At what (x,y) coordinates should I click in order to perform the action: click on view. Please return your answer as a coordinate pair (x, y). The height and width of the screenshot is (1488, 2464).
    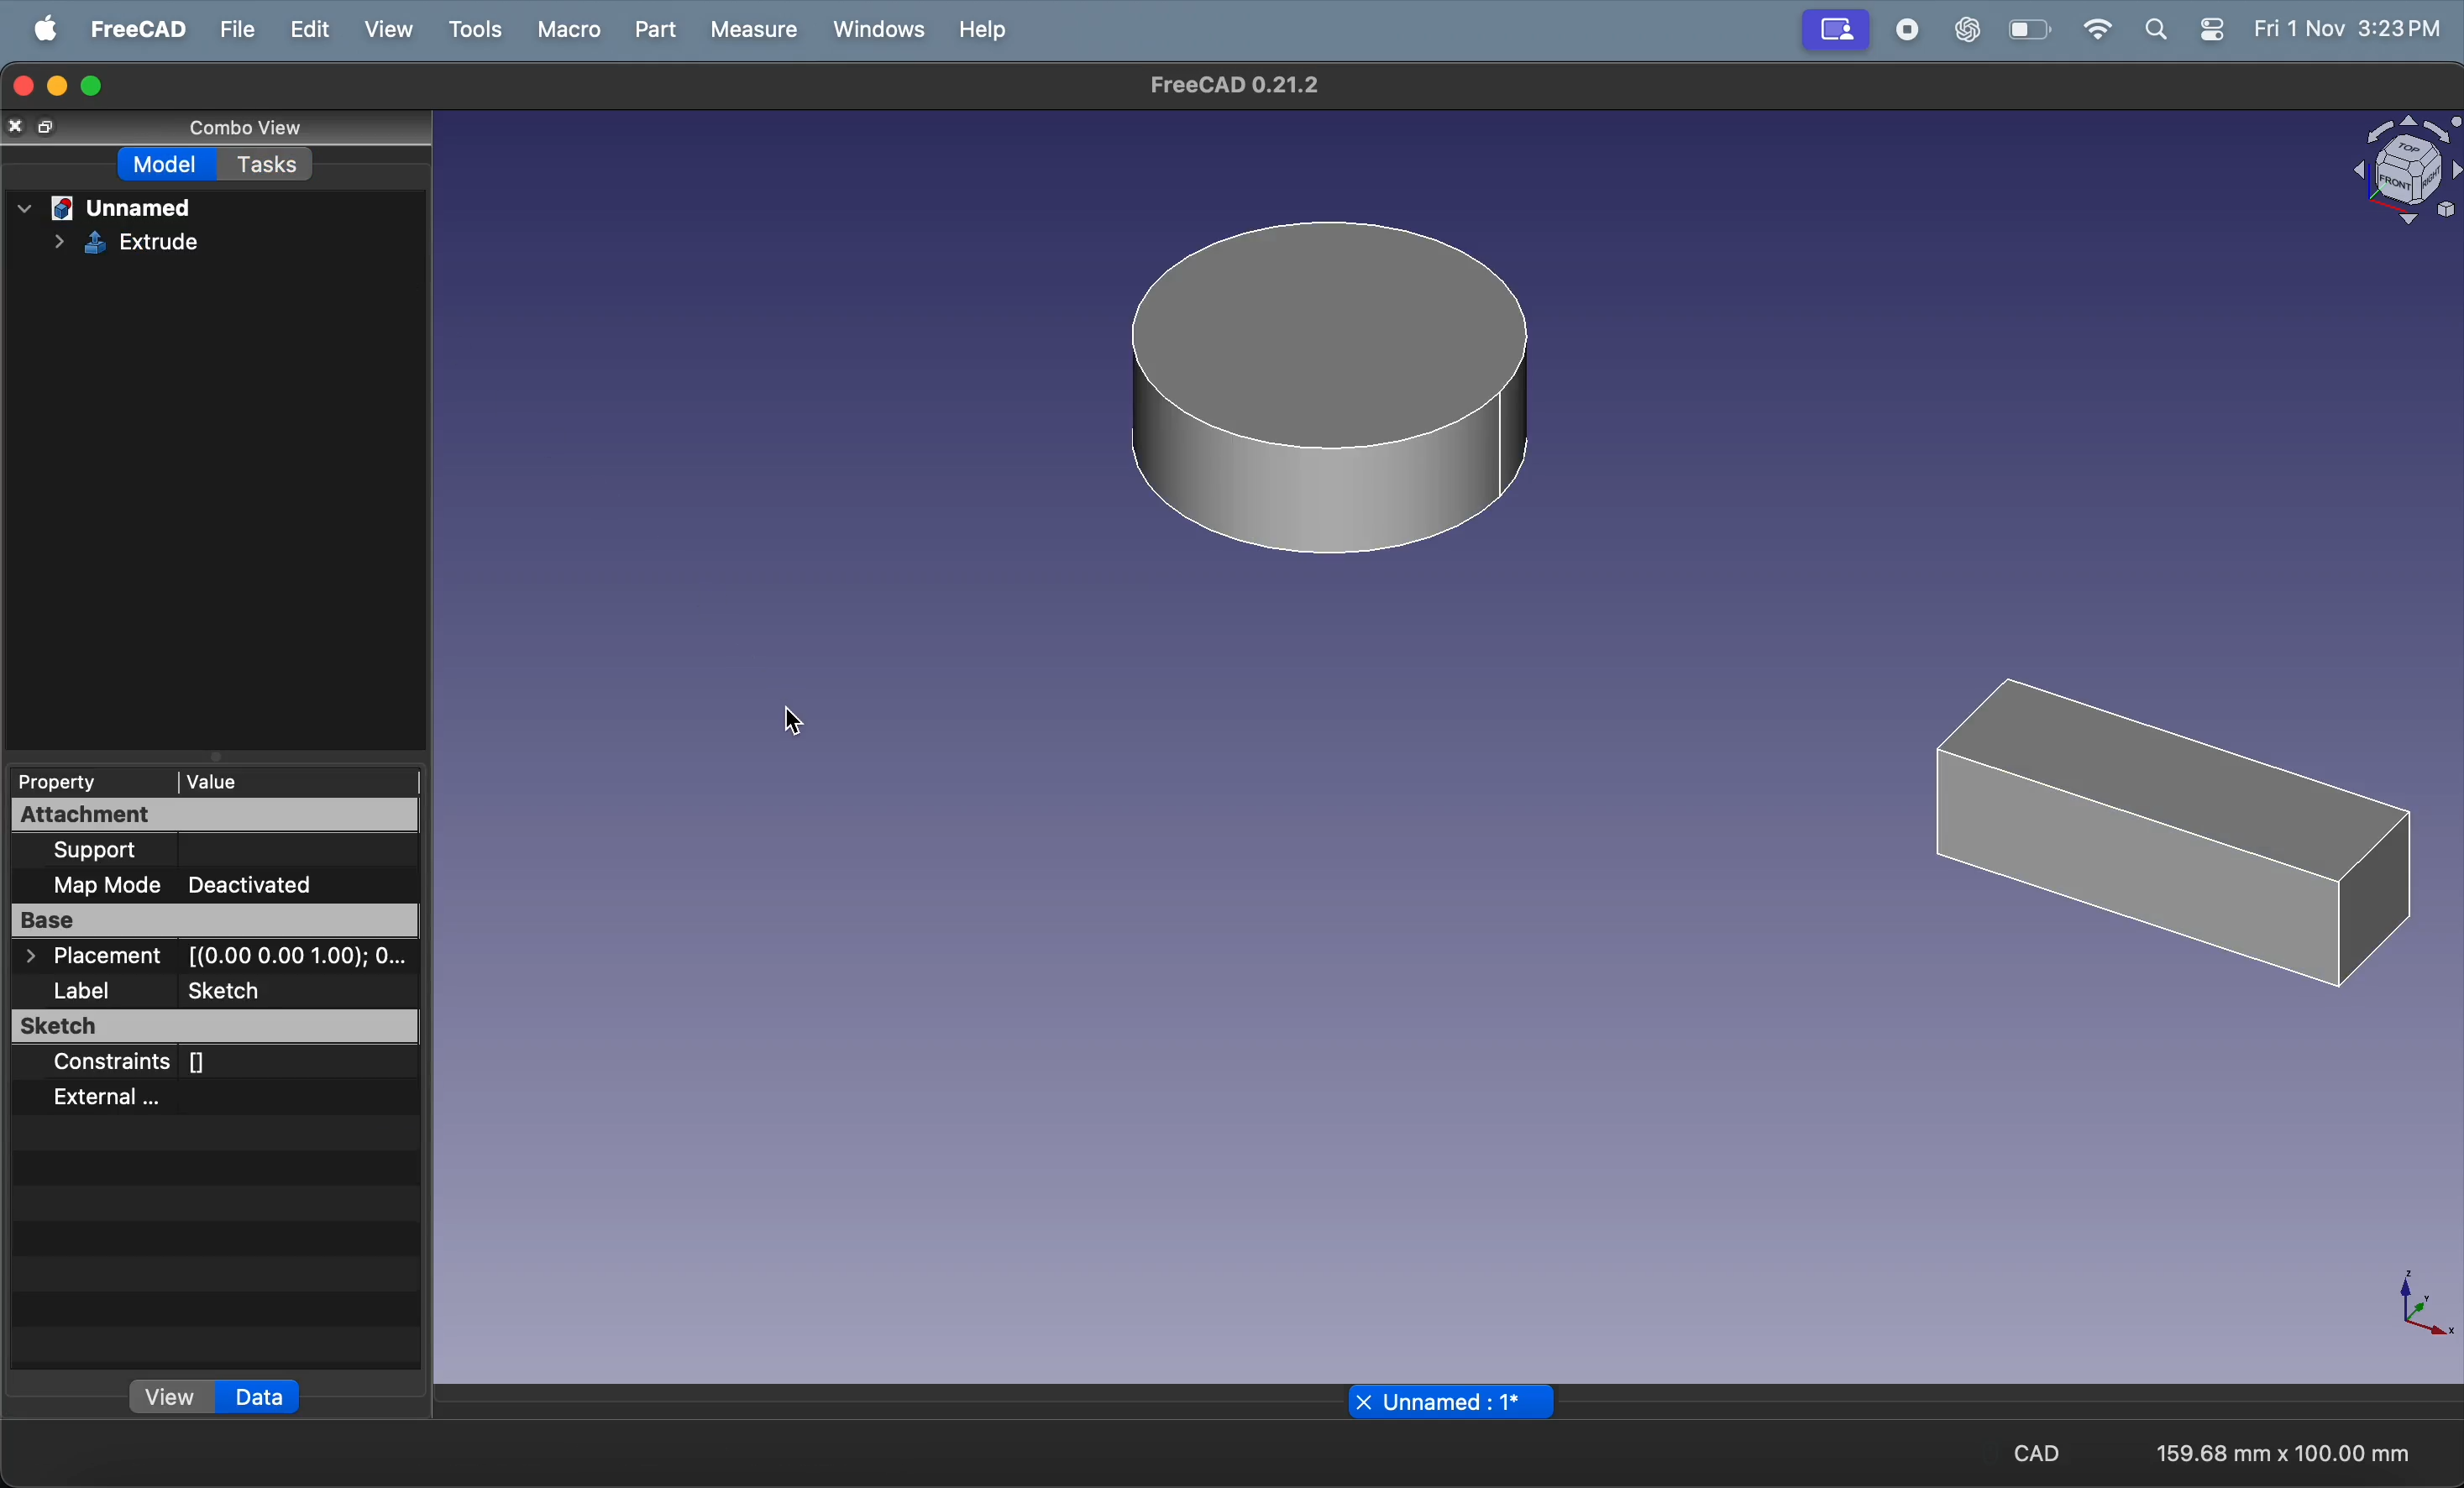
    Looking at the image, I should click on (168, 1397).